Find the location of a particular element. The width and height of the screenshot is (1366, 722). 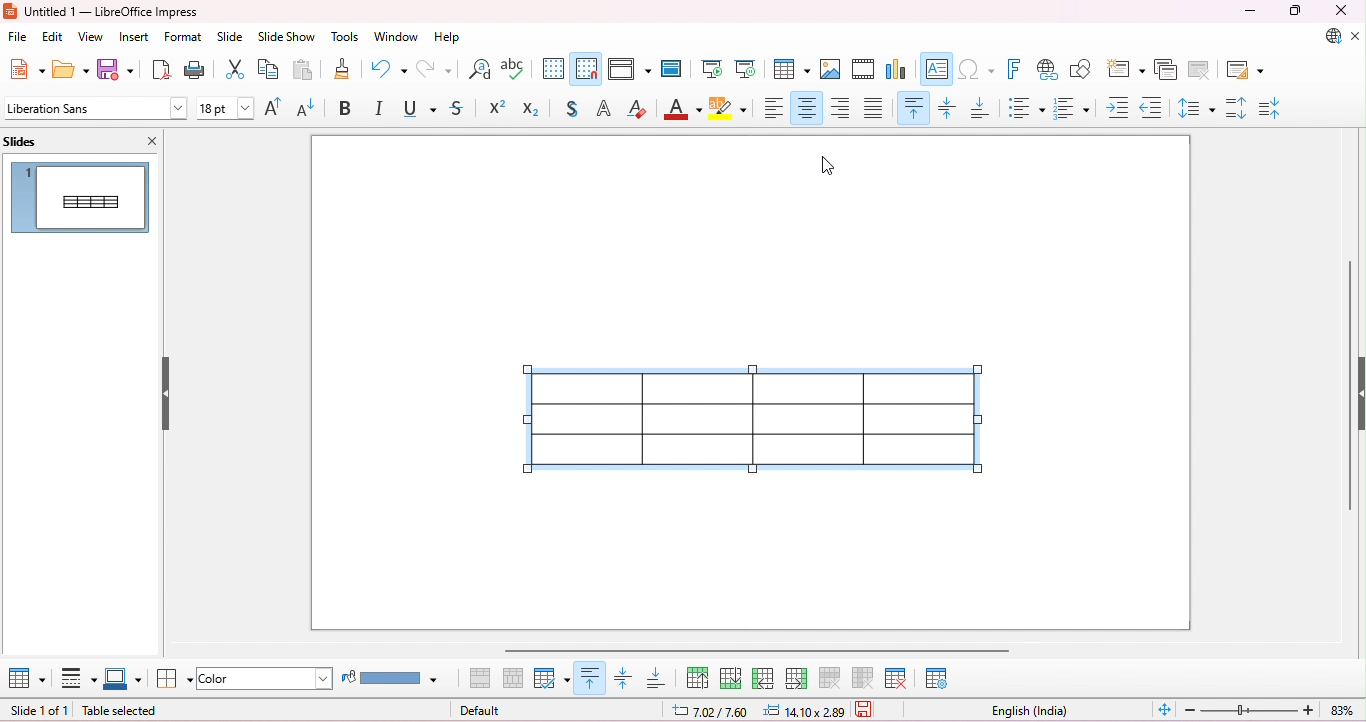

open is located at coordinates (71, 69).